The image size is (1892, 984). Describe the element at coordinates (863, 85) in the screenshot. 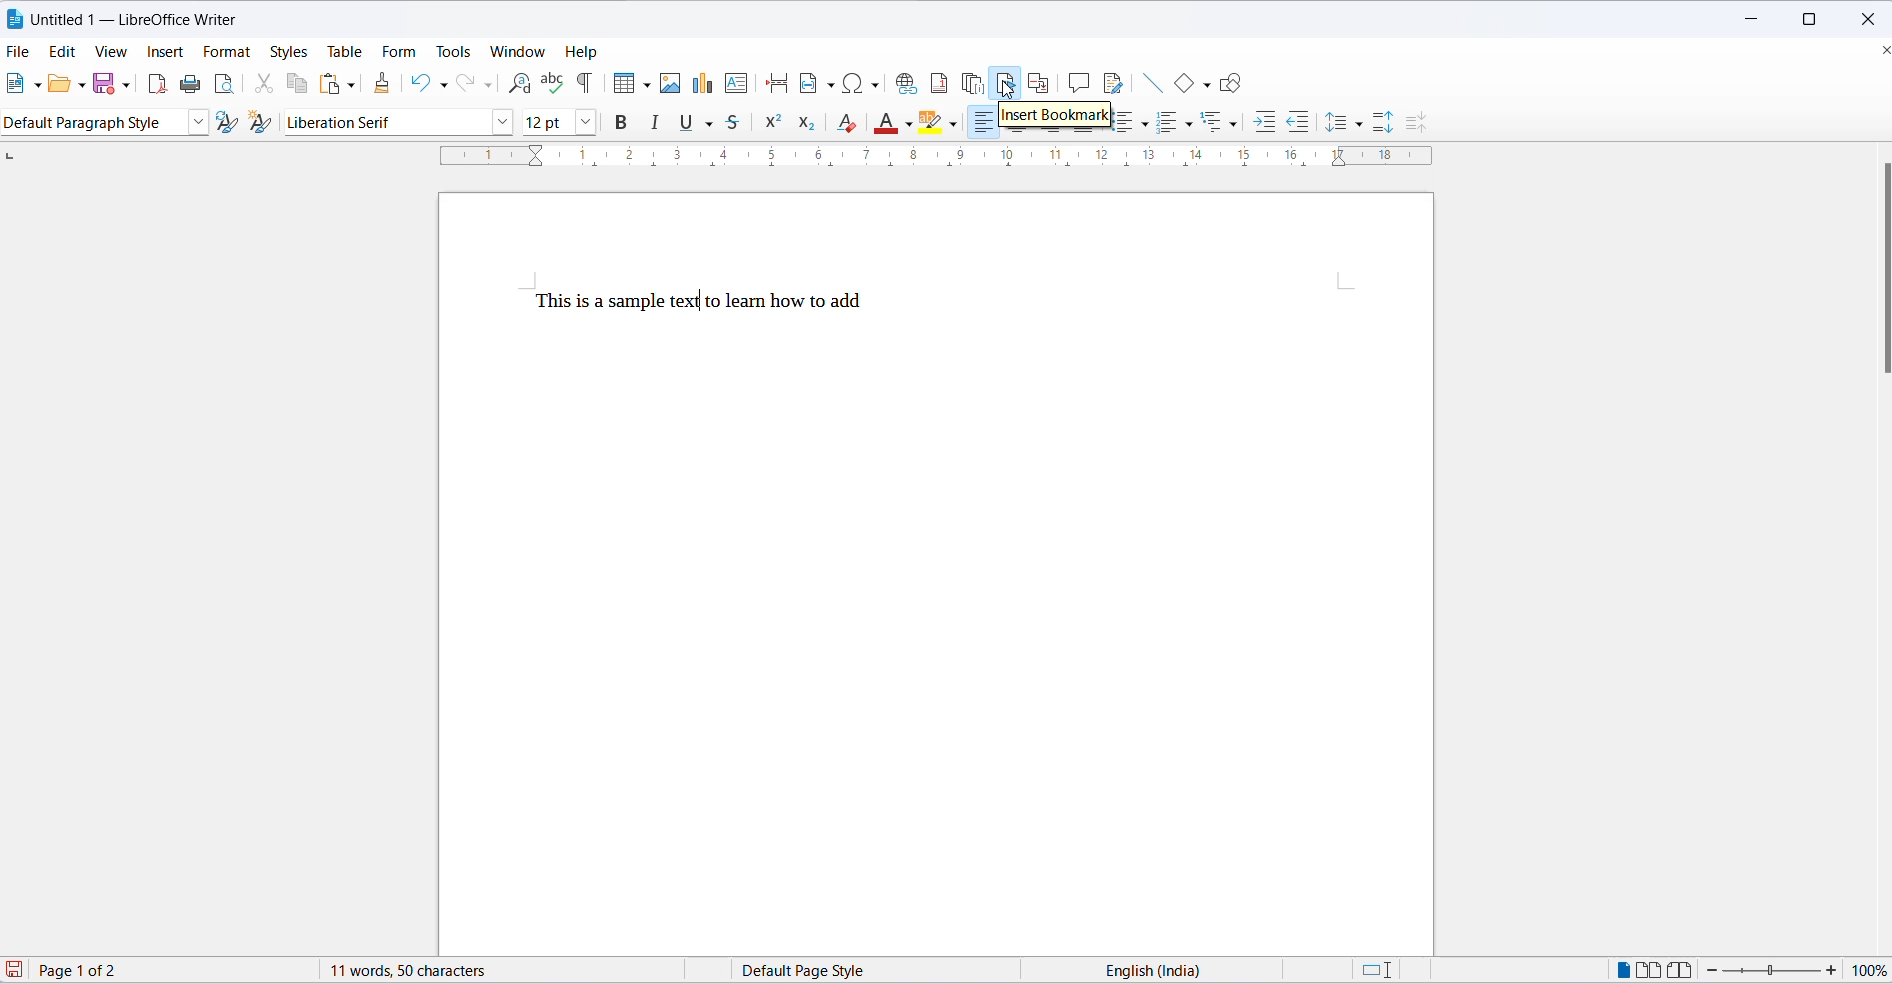

I see `special characters` at that location.